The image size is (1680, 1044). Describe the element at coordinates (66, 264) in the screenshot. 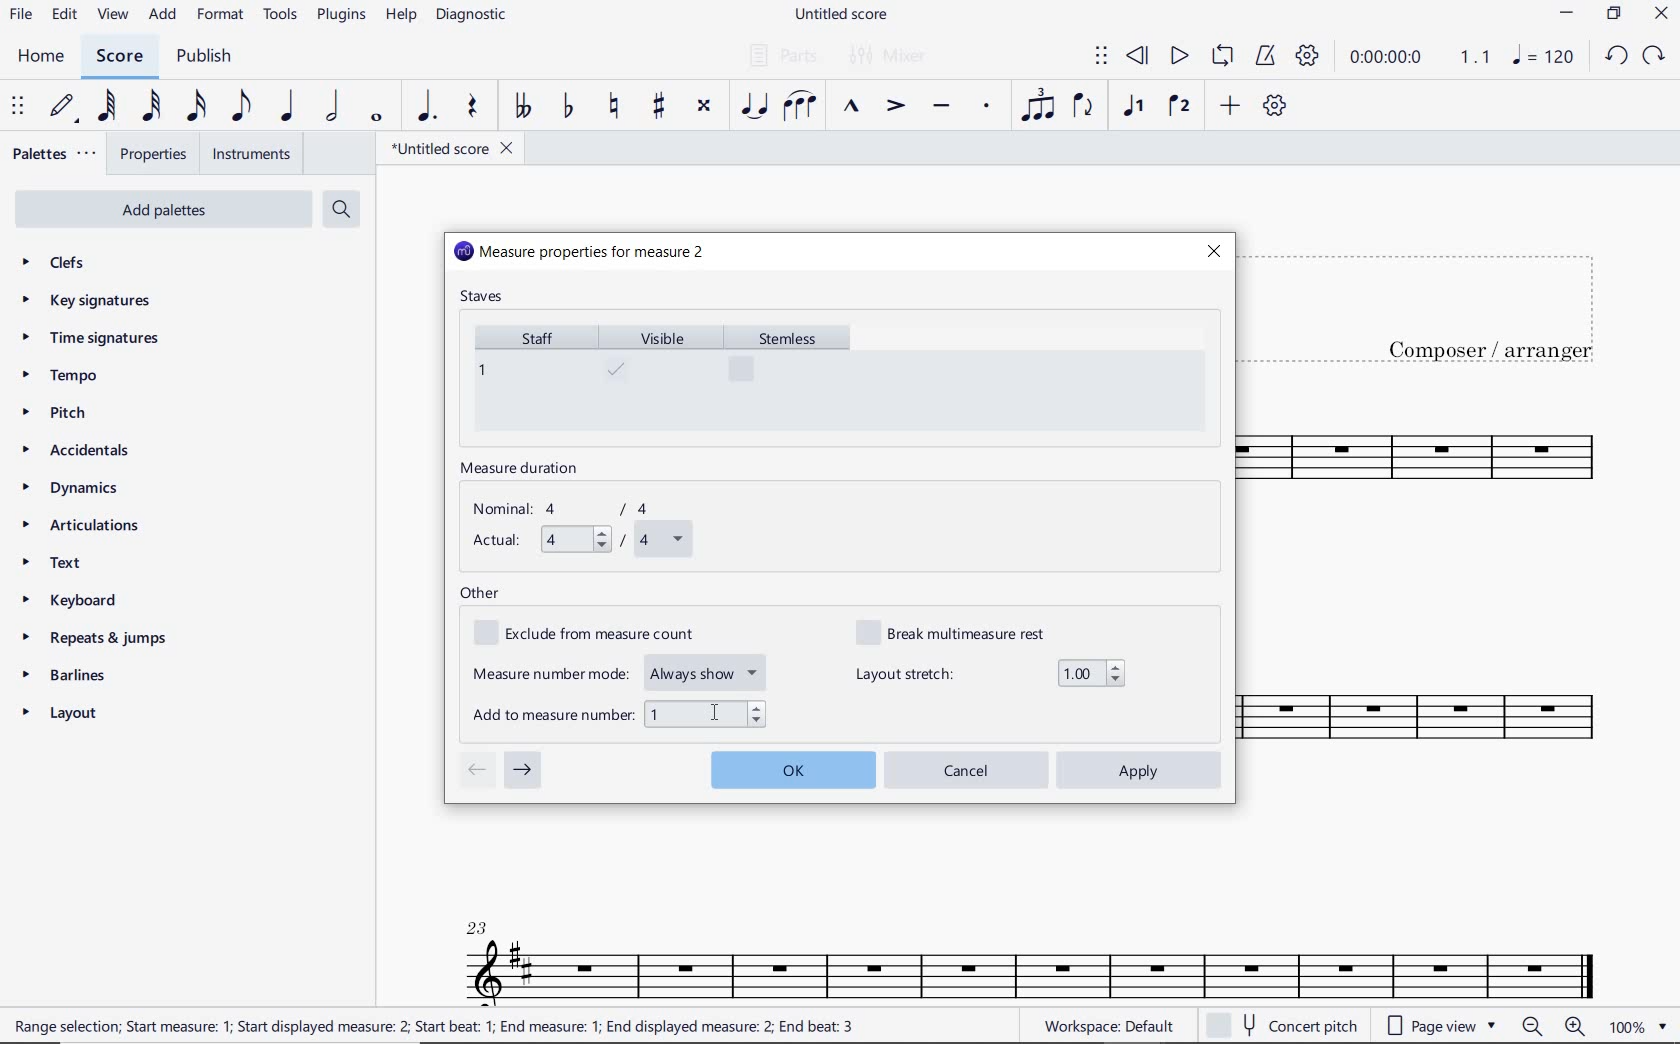

I see `CLEFS` at that location.